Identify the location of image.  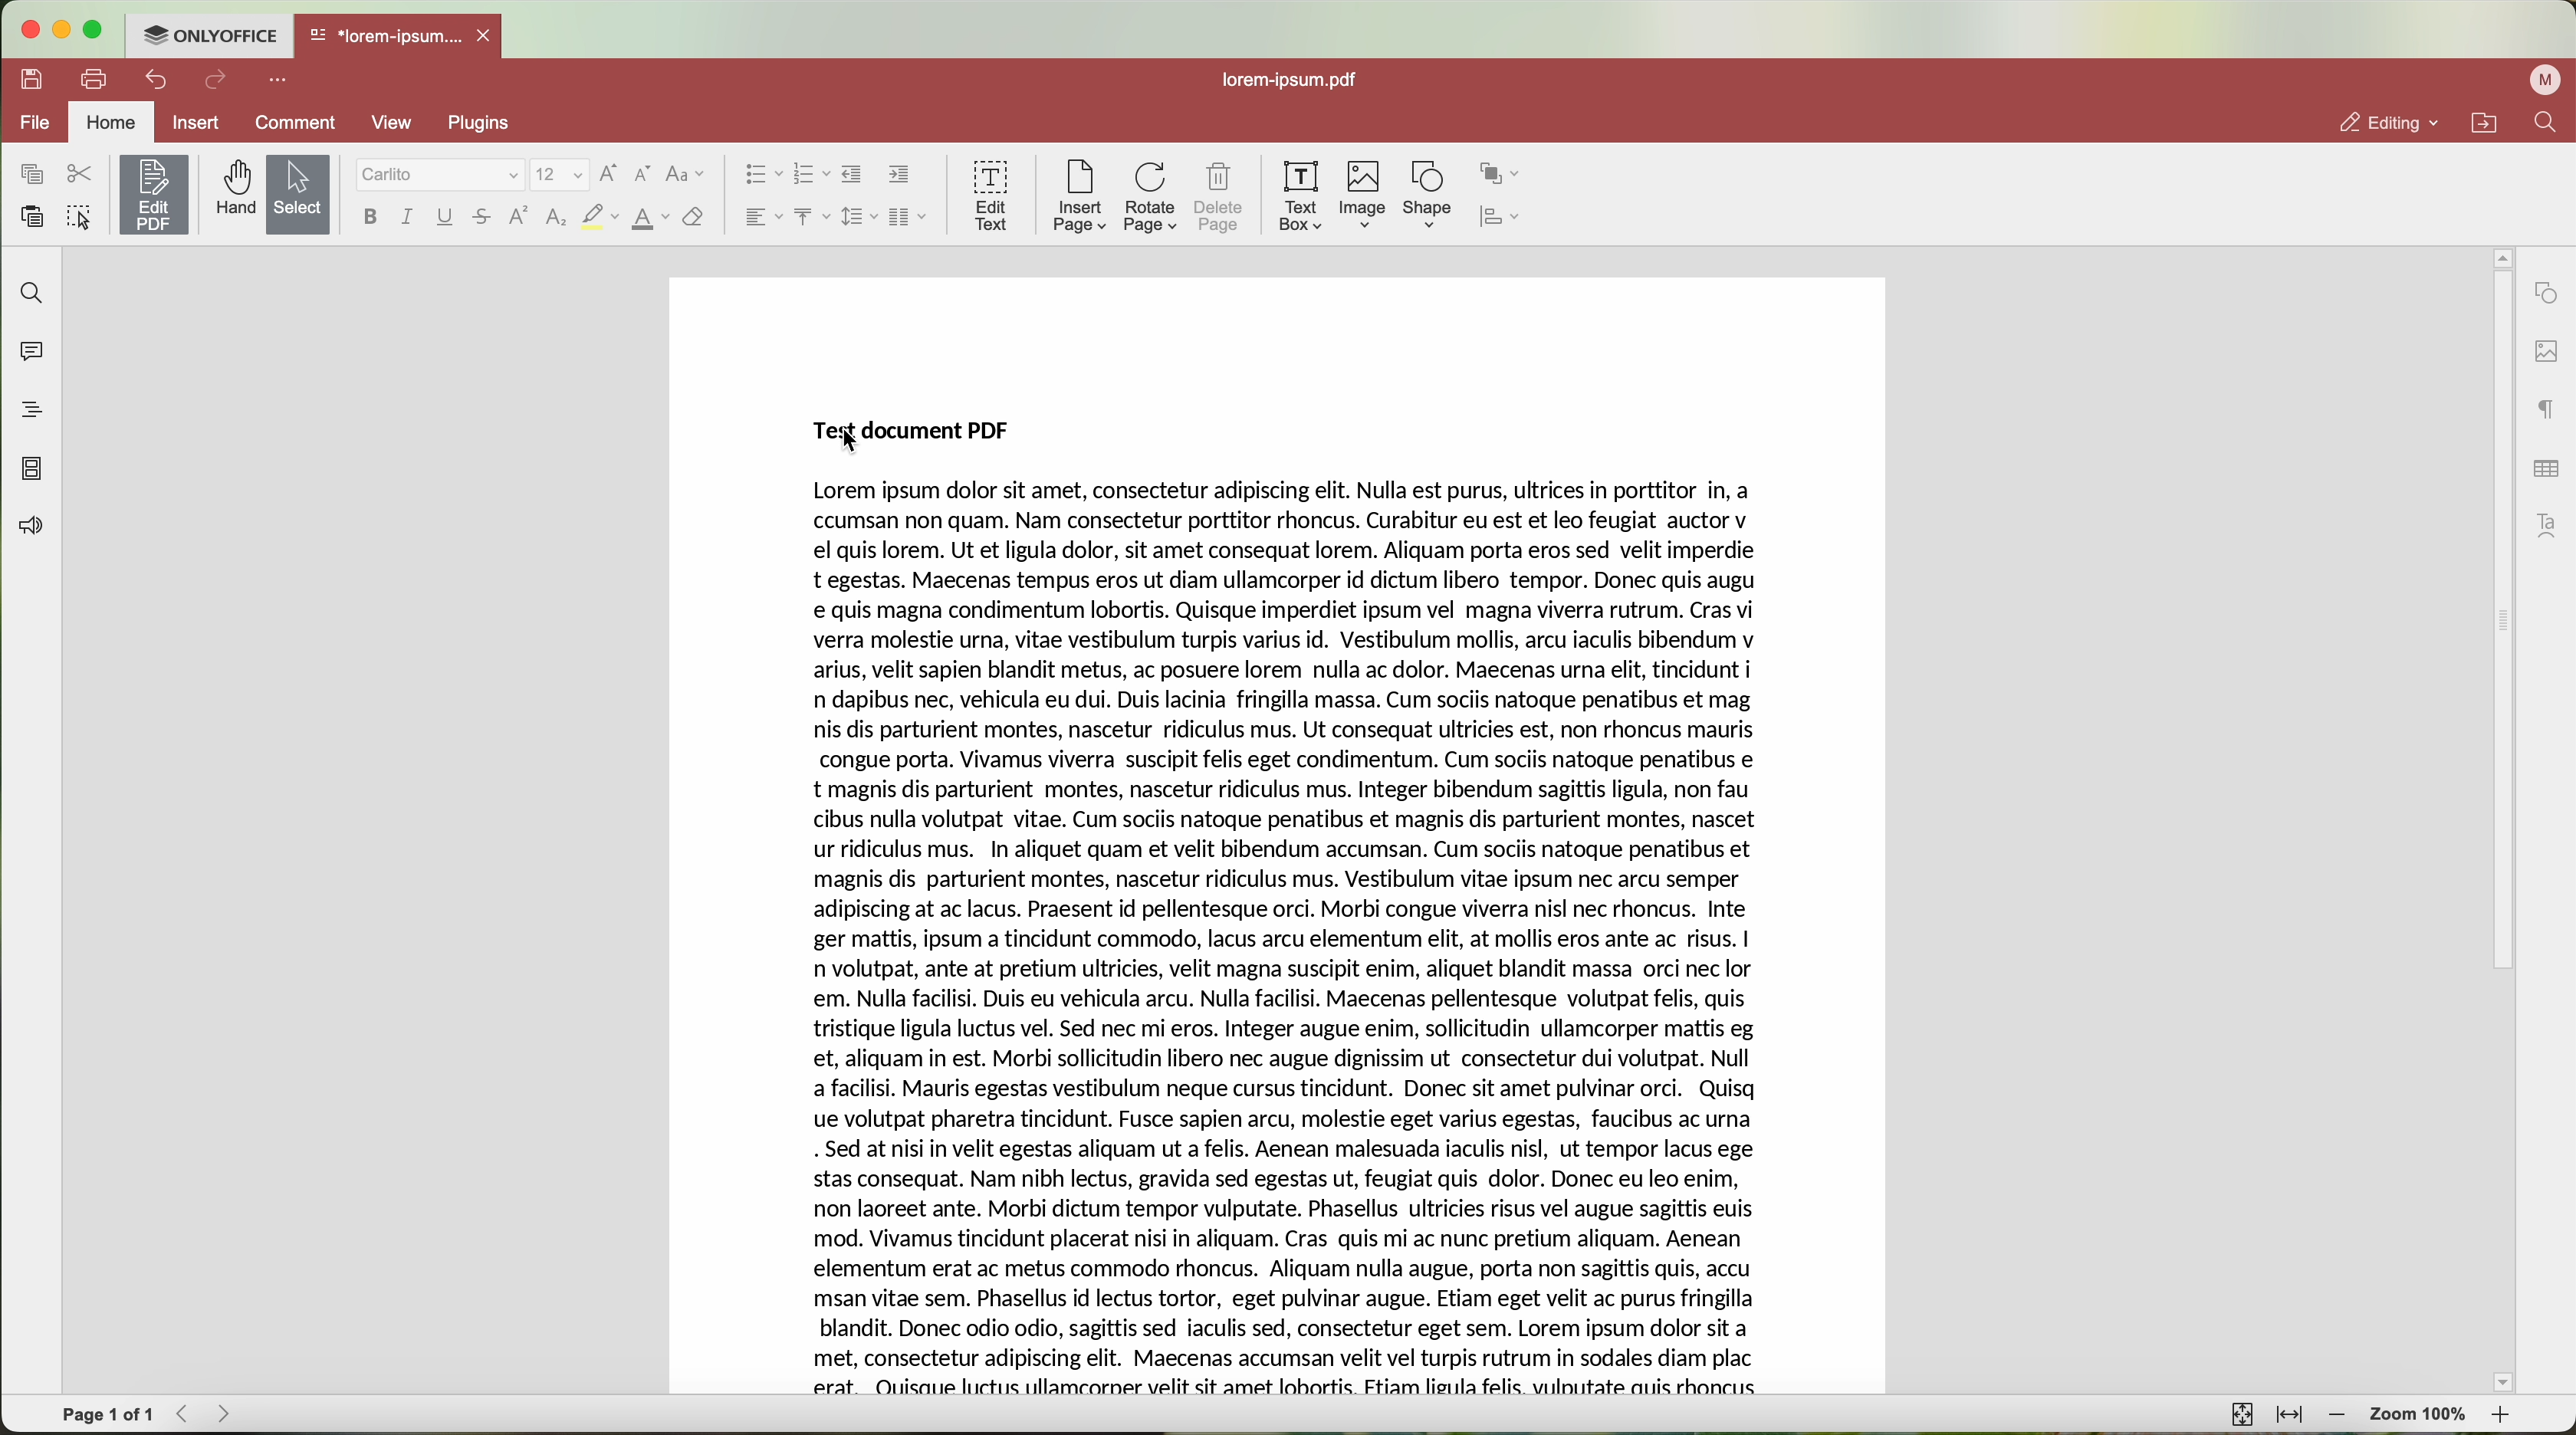
(1365, 196).